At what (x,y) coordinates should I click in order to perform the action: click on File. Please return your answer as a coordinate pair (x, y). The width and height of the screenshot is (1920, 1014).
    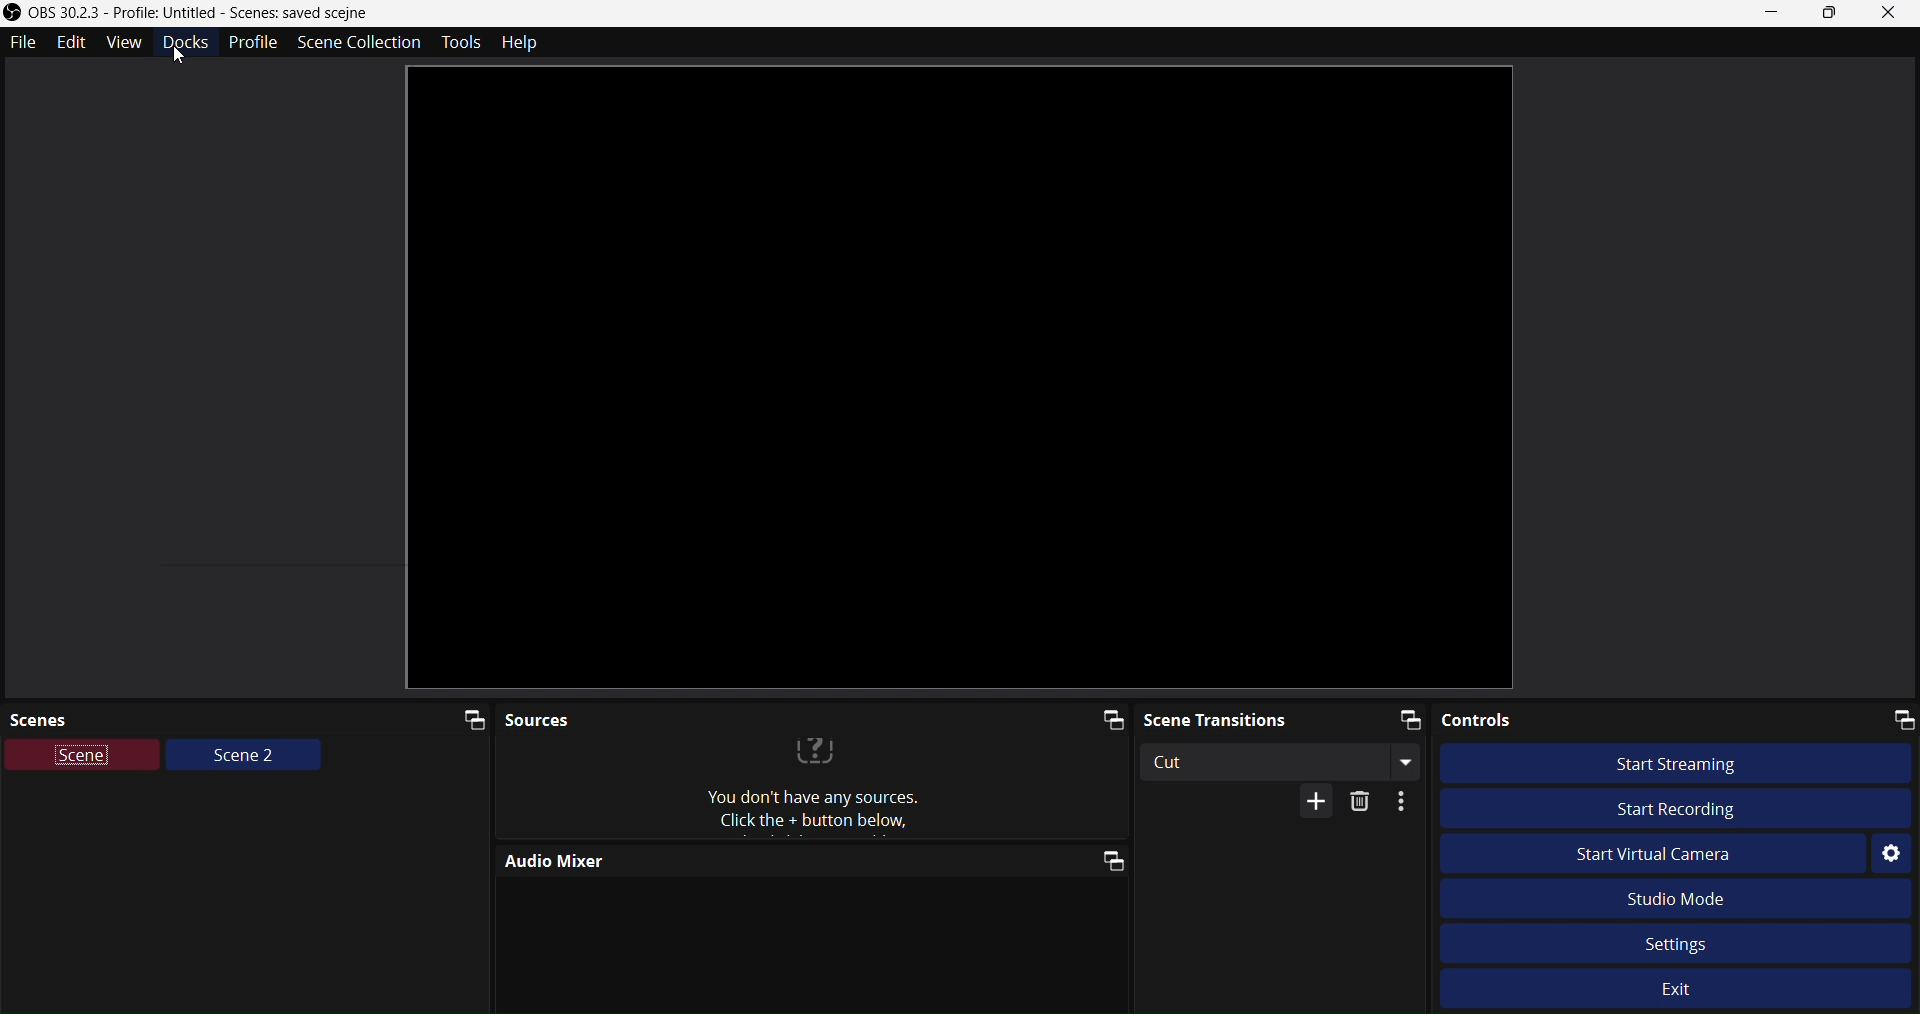
    Looking at the image, I should click on (23, 43).